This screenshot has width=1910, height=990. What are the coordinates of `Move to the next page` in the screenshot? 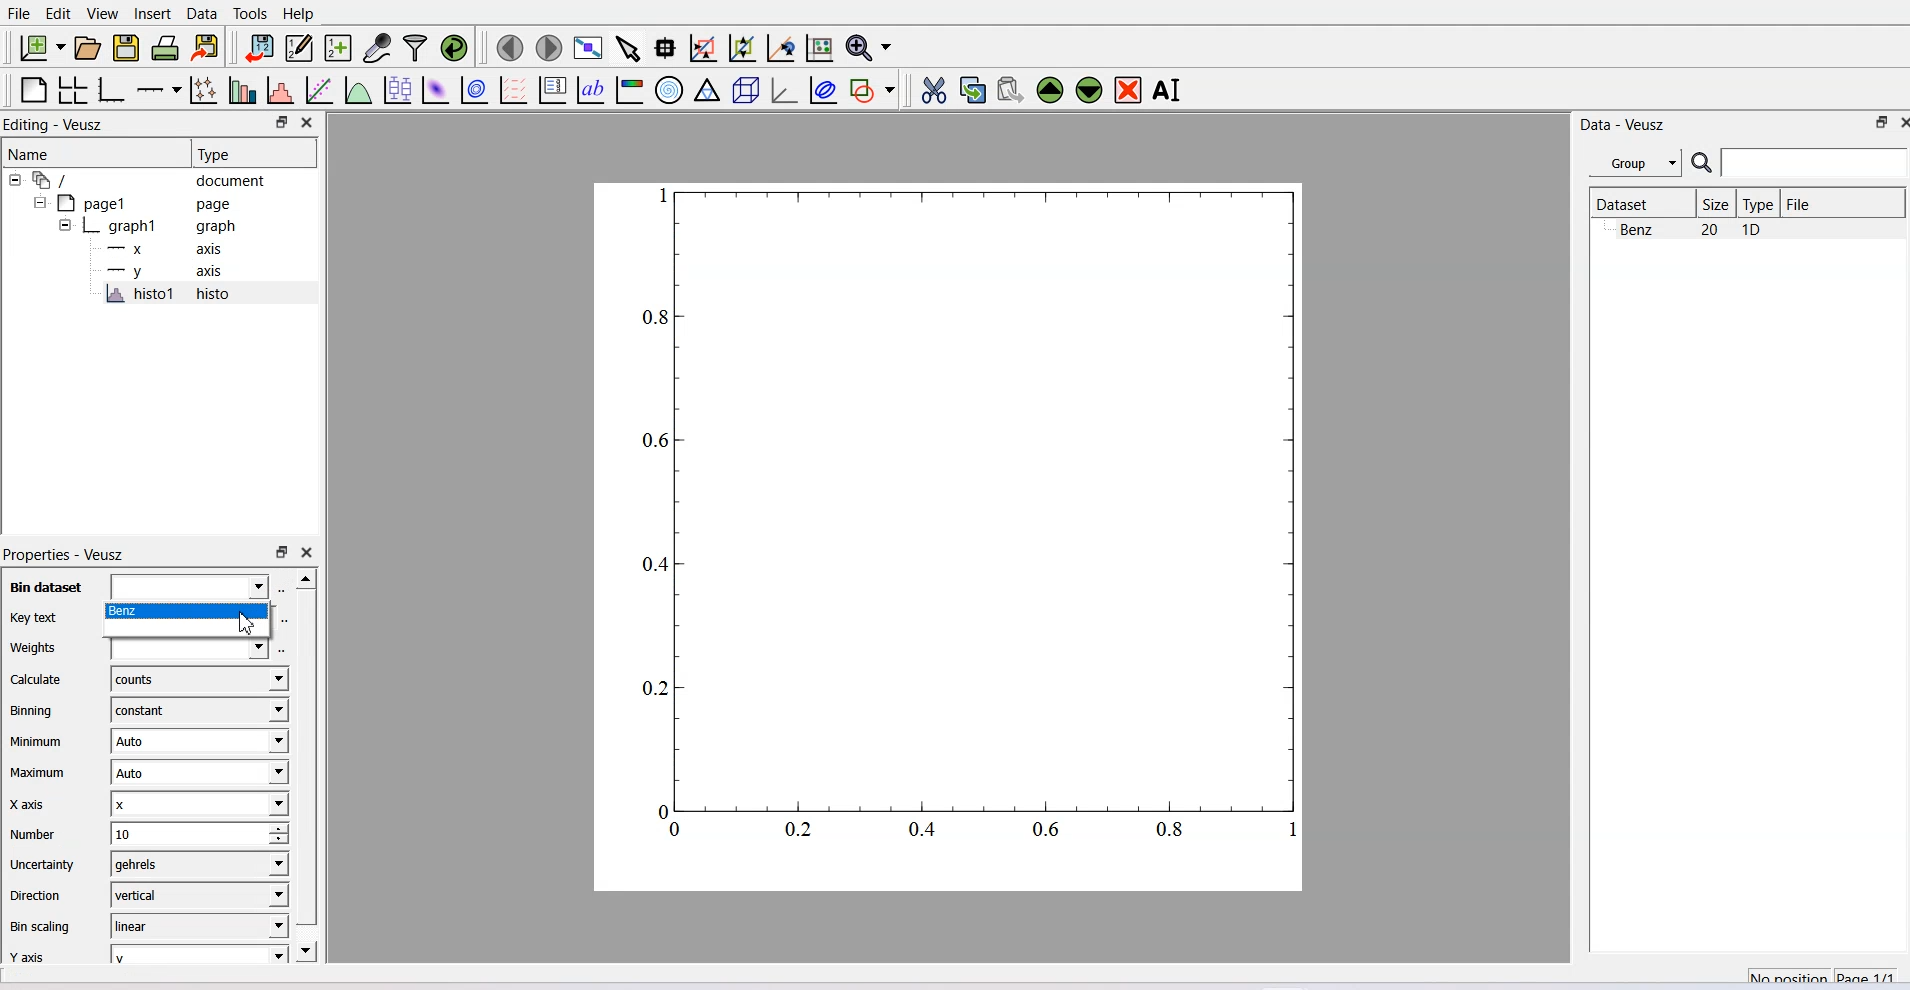 It's located at (550, 48).